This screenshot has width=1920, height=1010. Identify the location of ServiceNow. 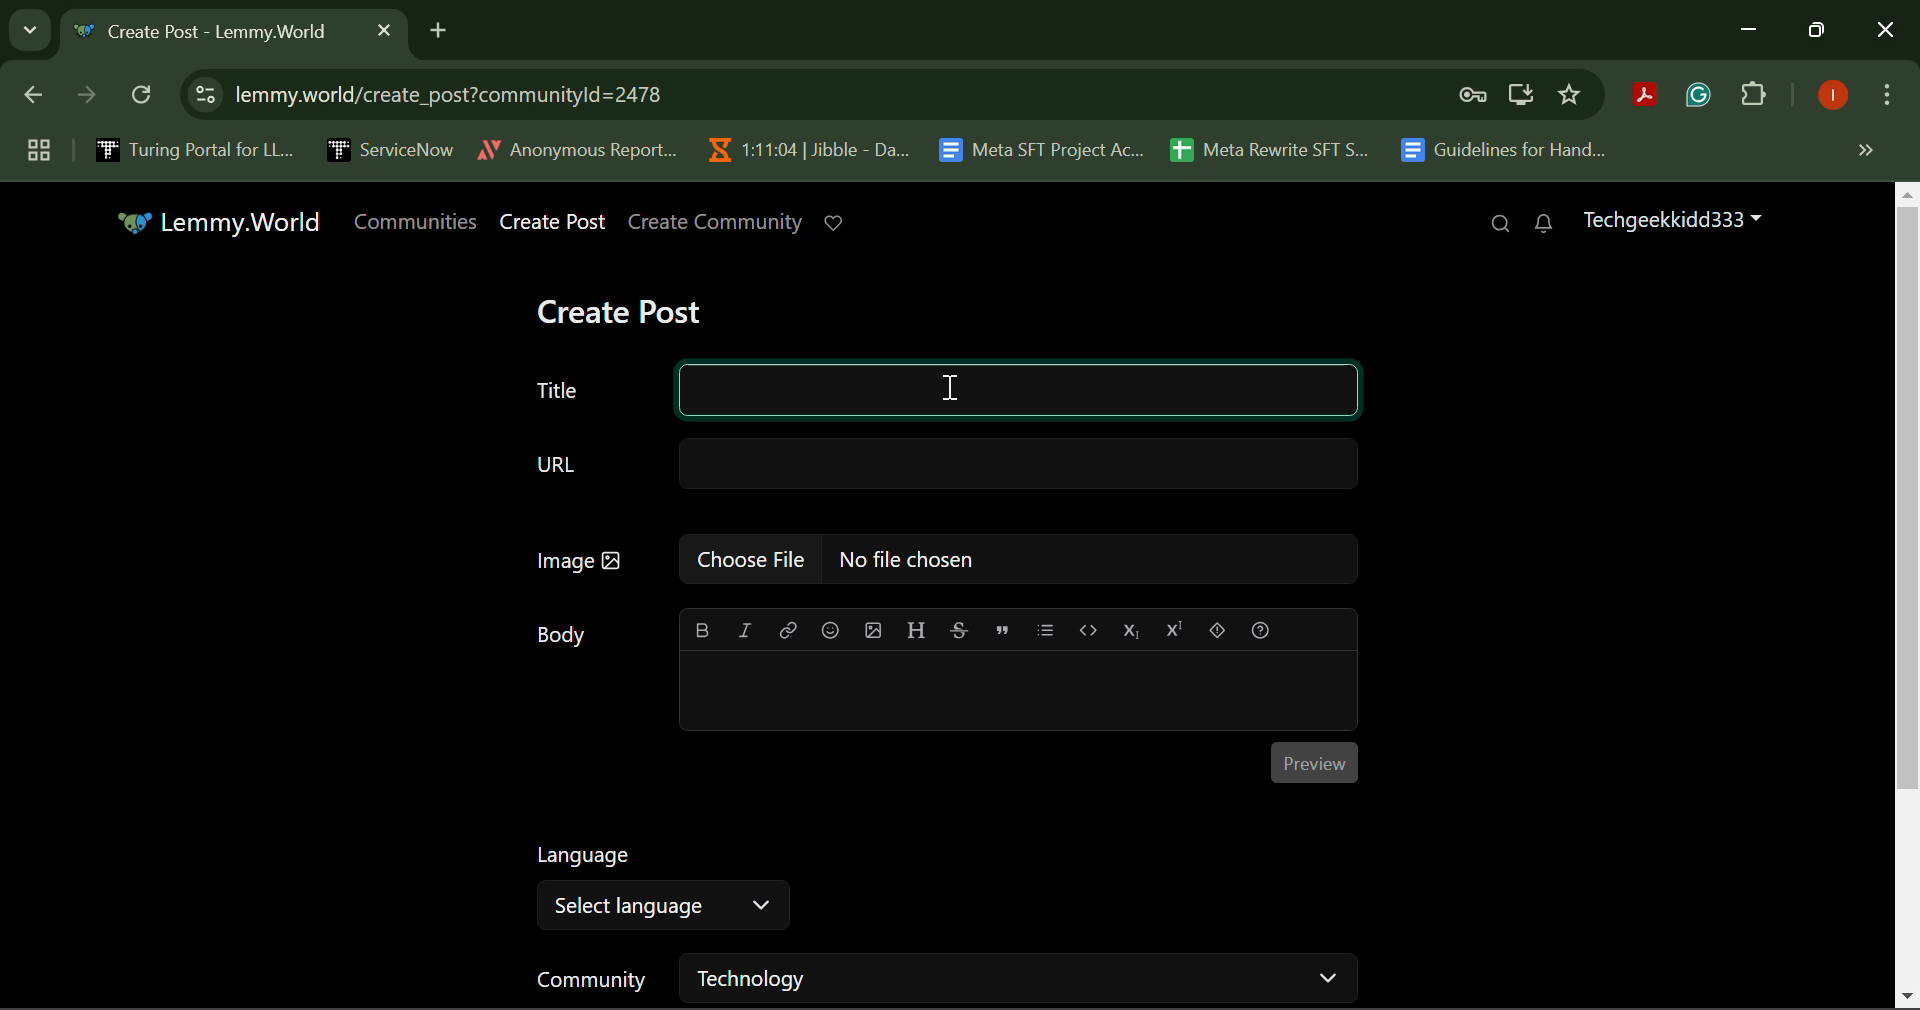
(389, 148).